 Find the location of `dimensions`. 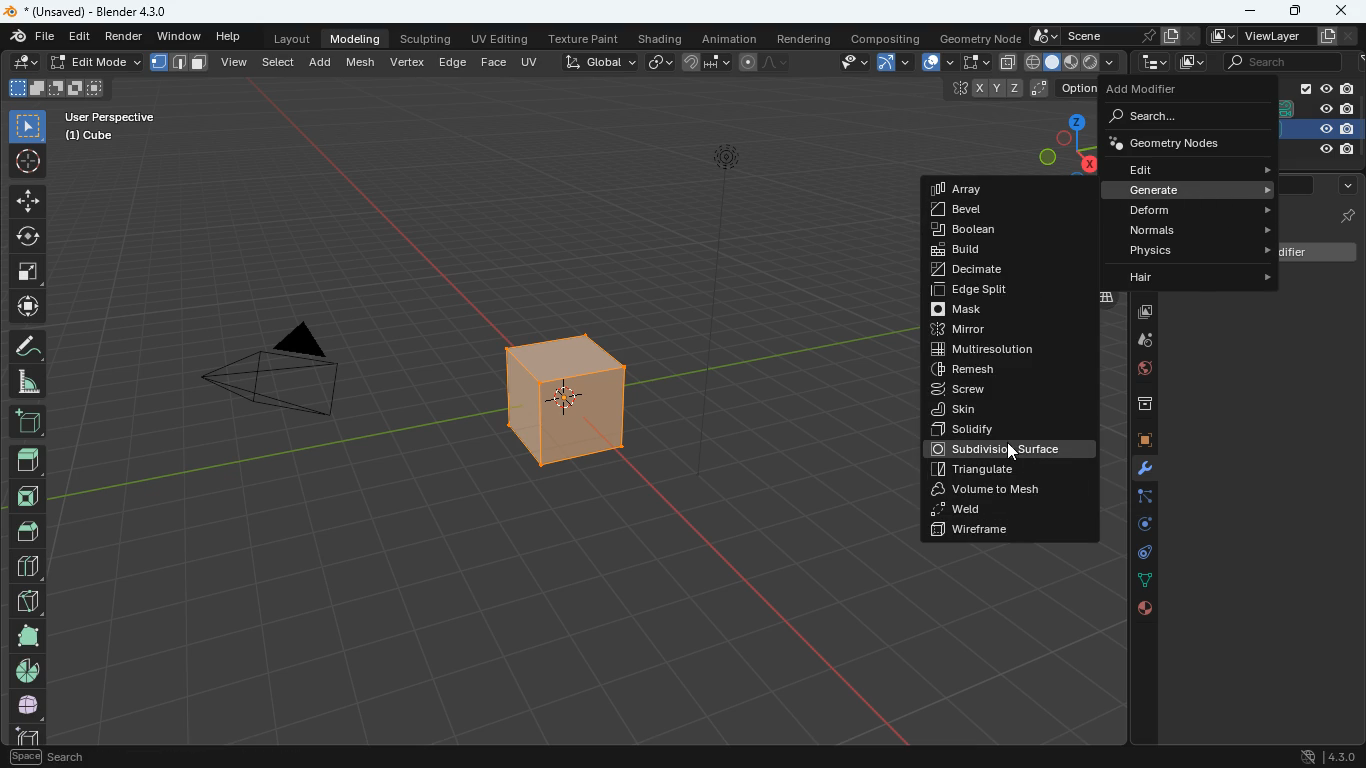

dimensions is located at coordinates (1056, 144).